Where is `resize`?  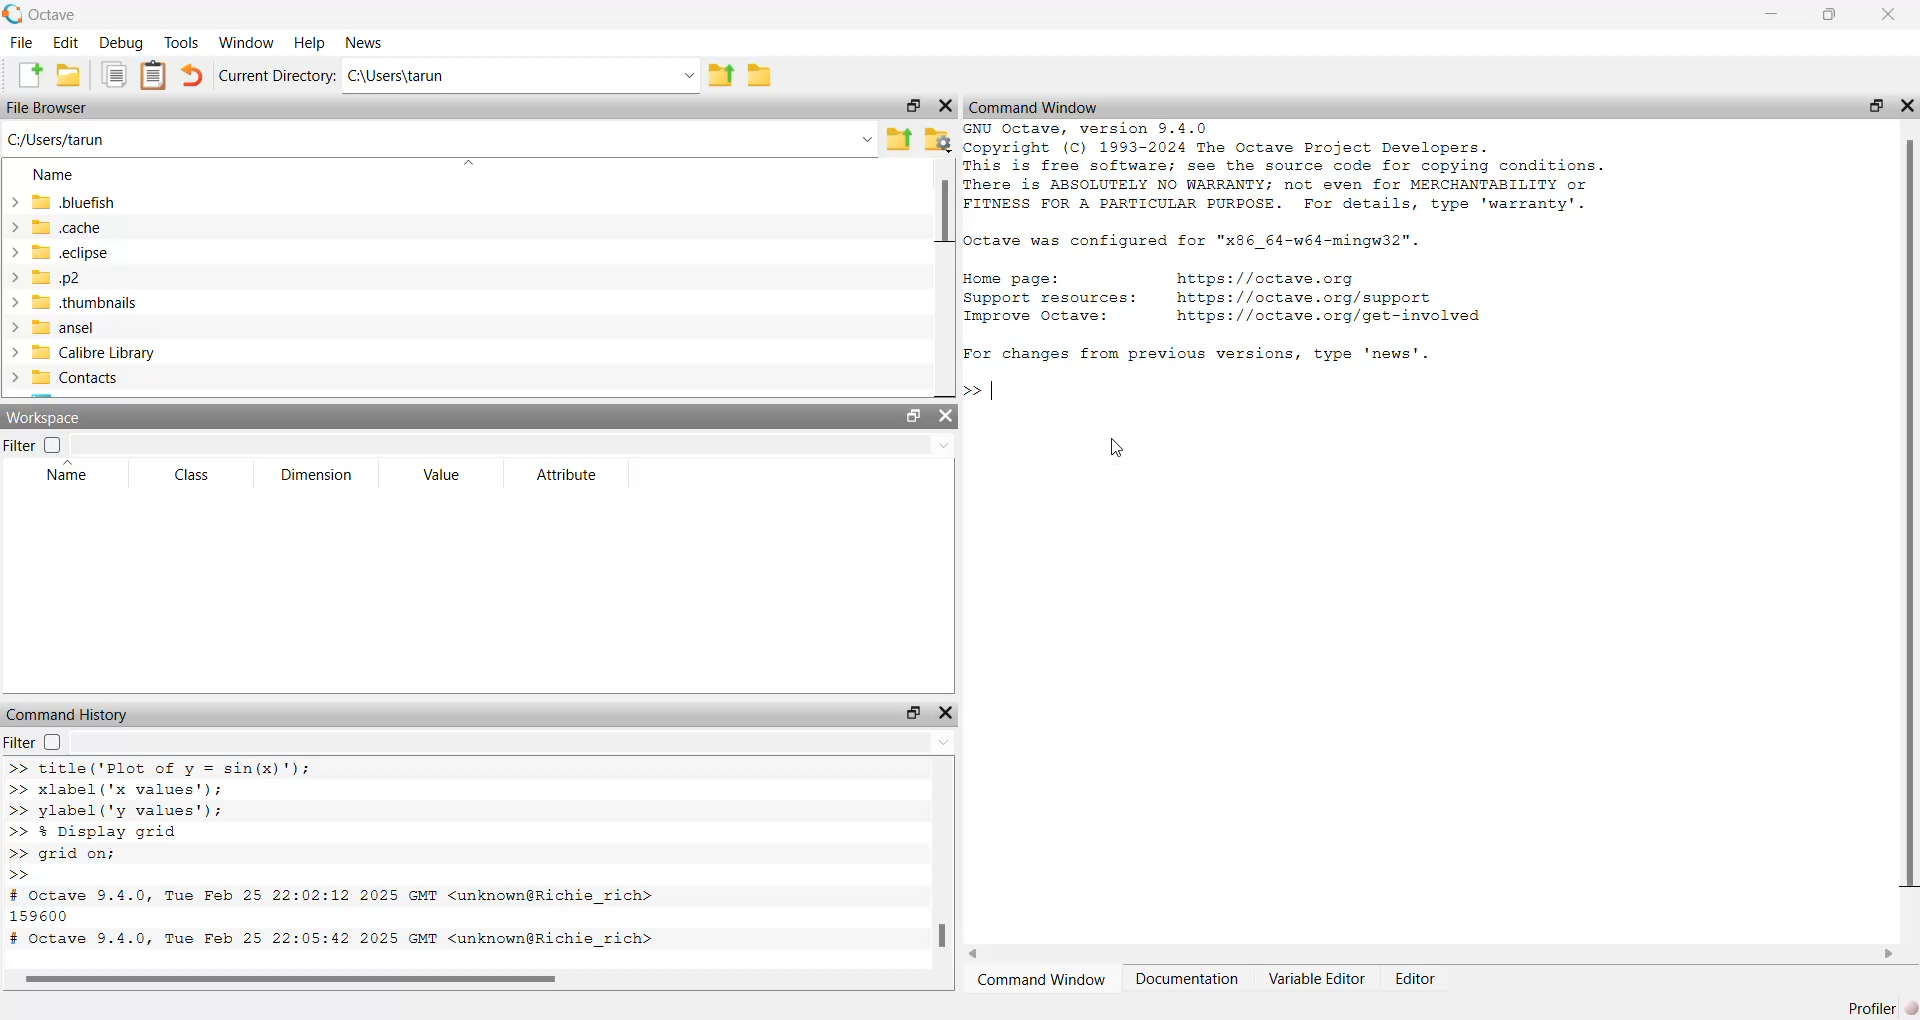
resize is located at coordinates (914, 416).